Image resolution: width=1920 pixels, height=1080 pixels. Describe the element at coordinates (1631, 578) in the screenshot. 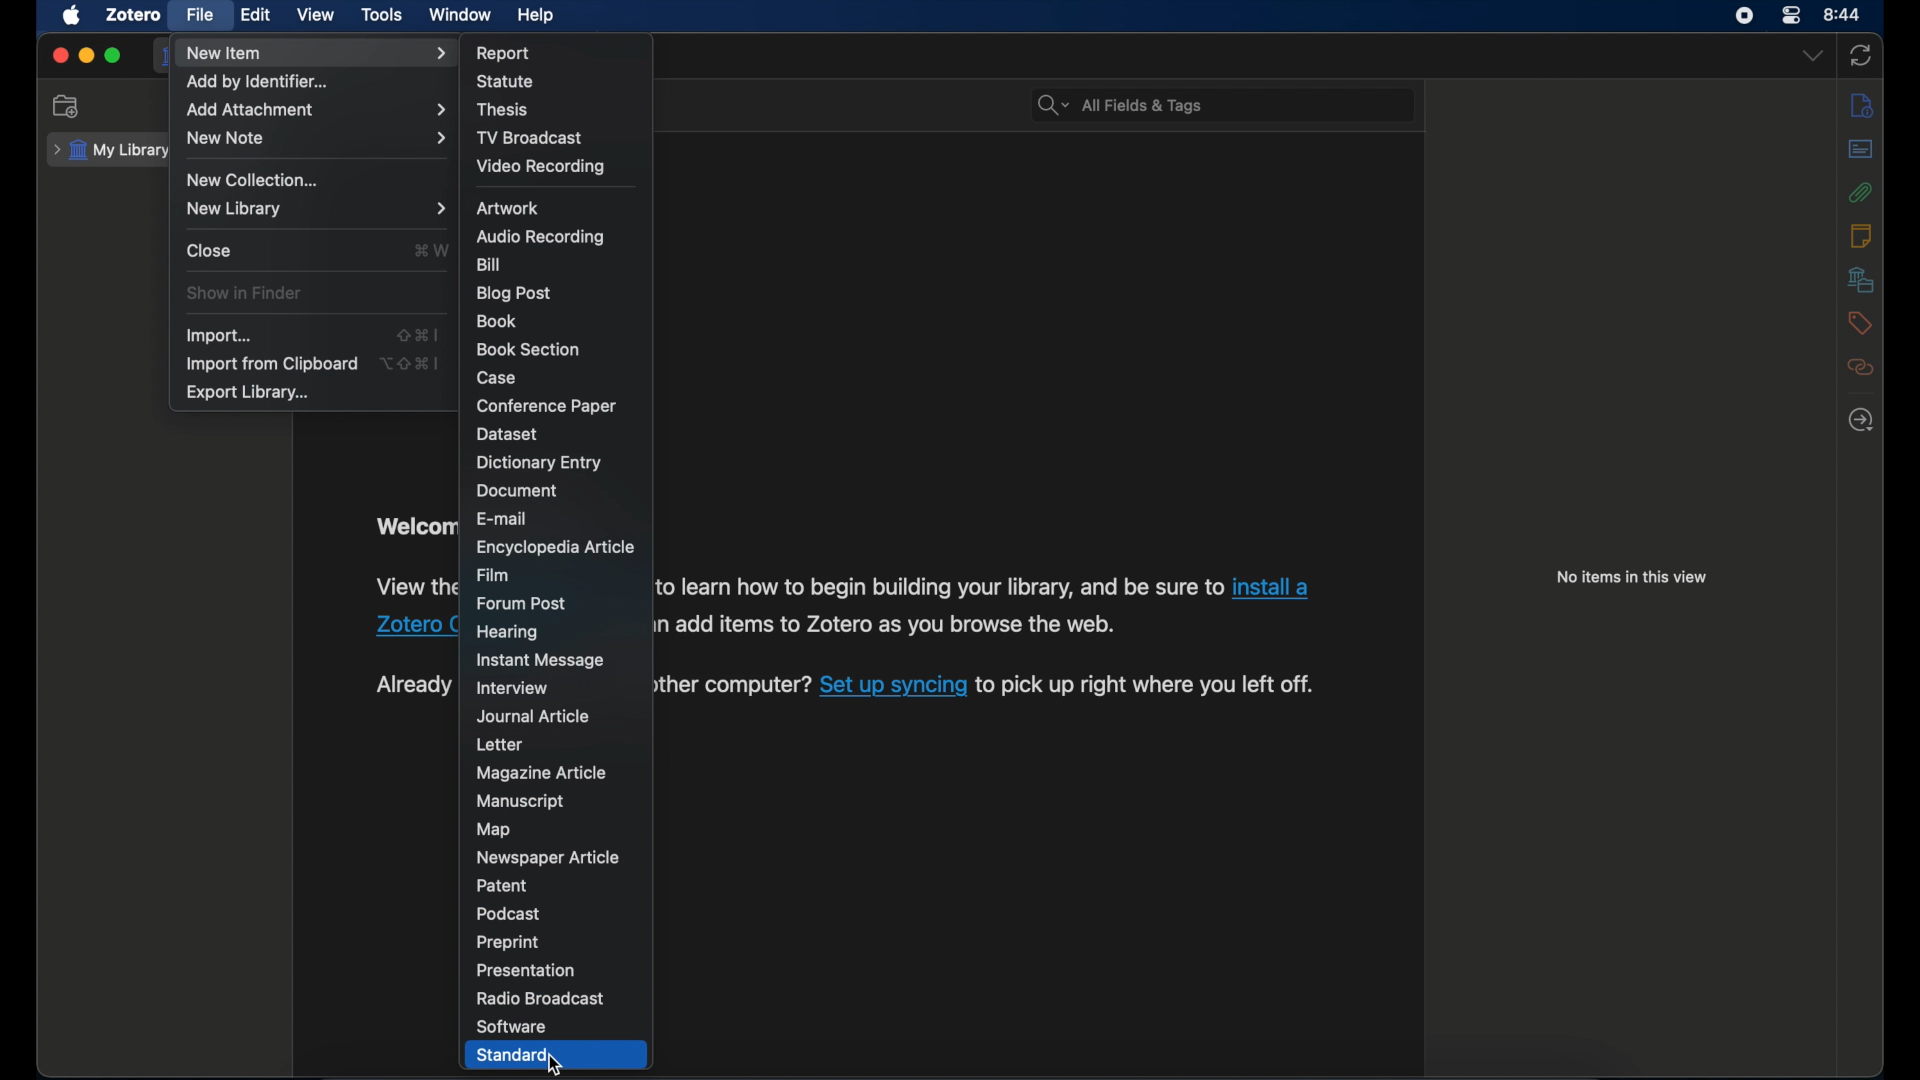

I see `no items in this view` at that location.